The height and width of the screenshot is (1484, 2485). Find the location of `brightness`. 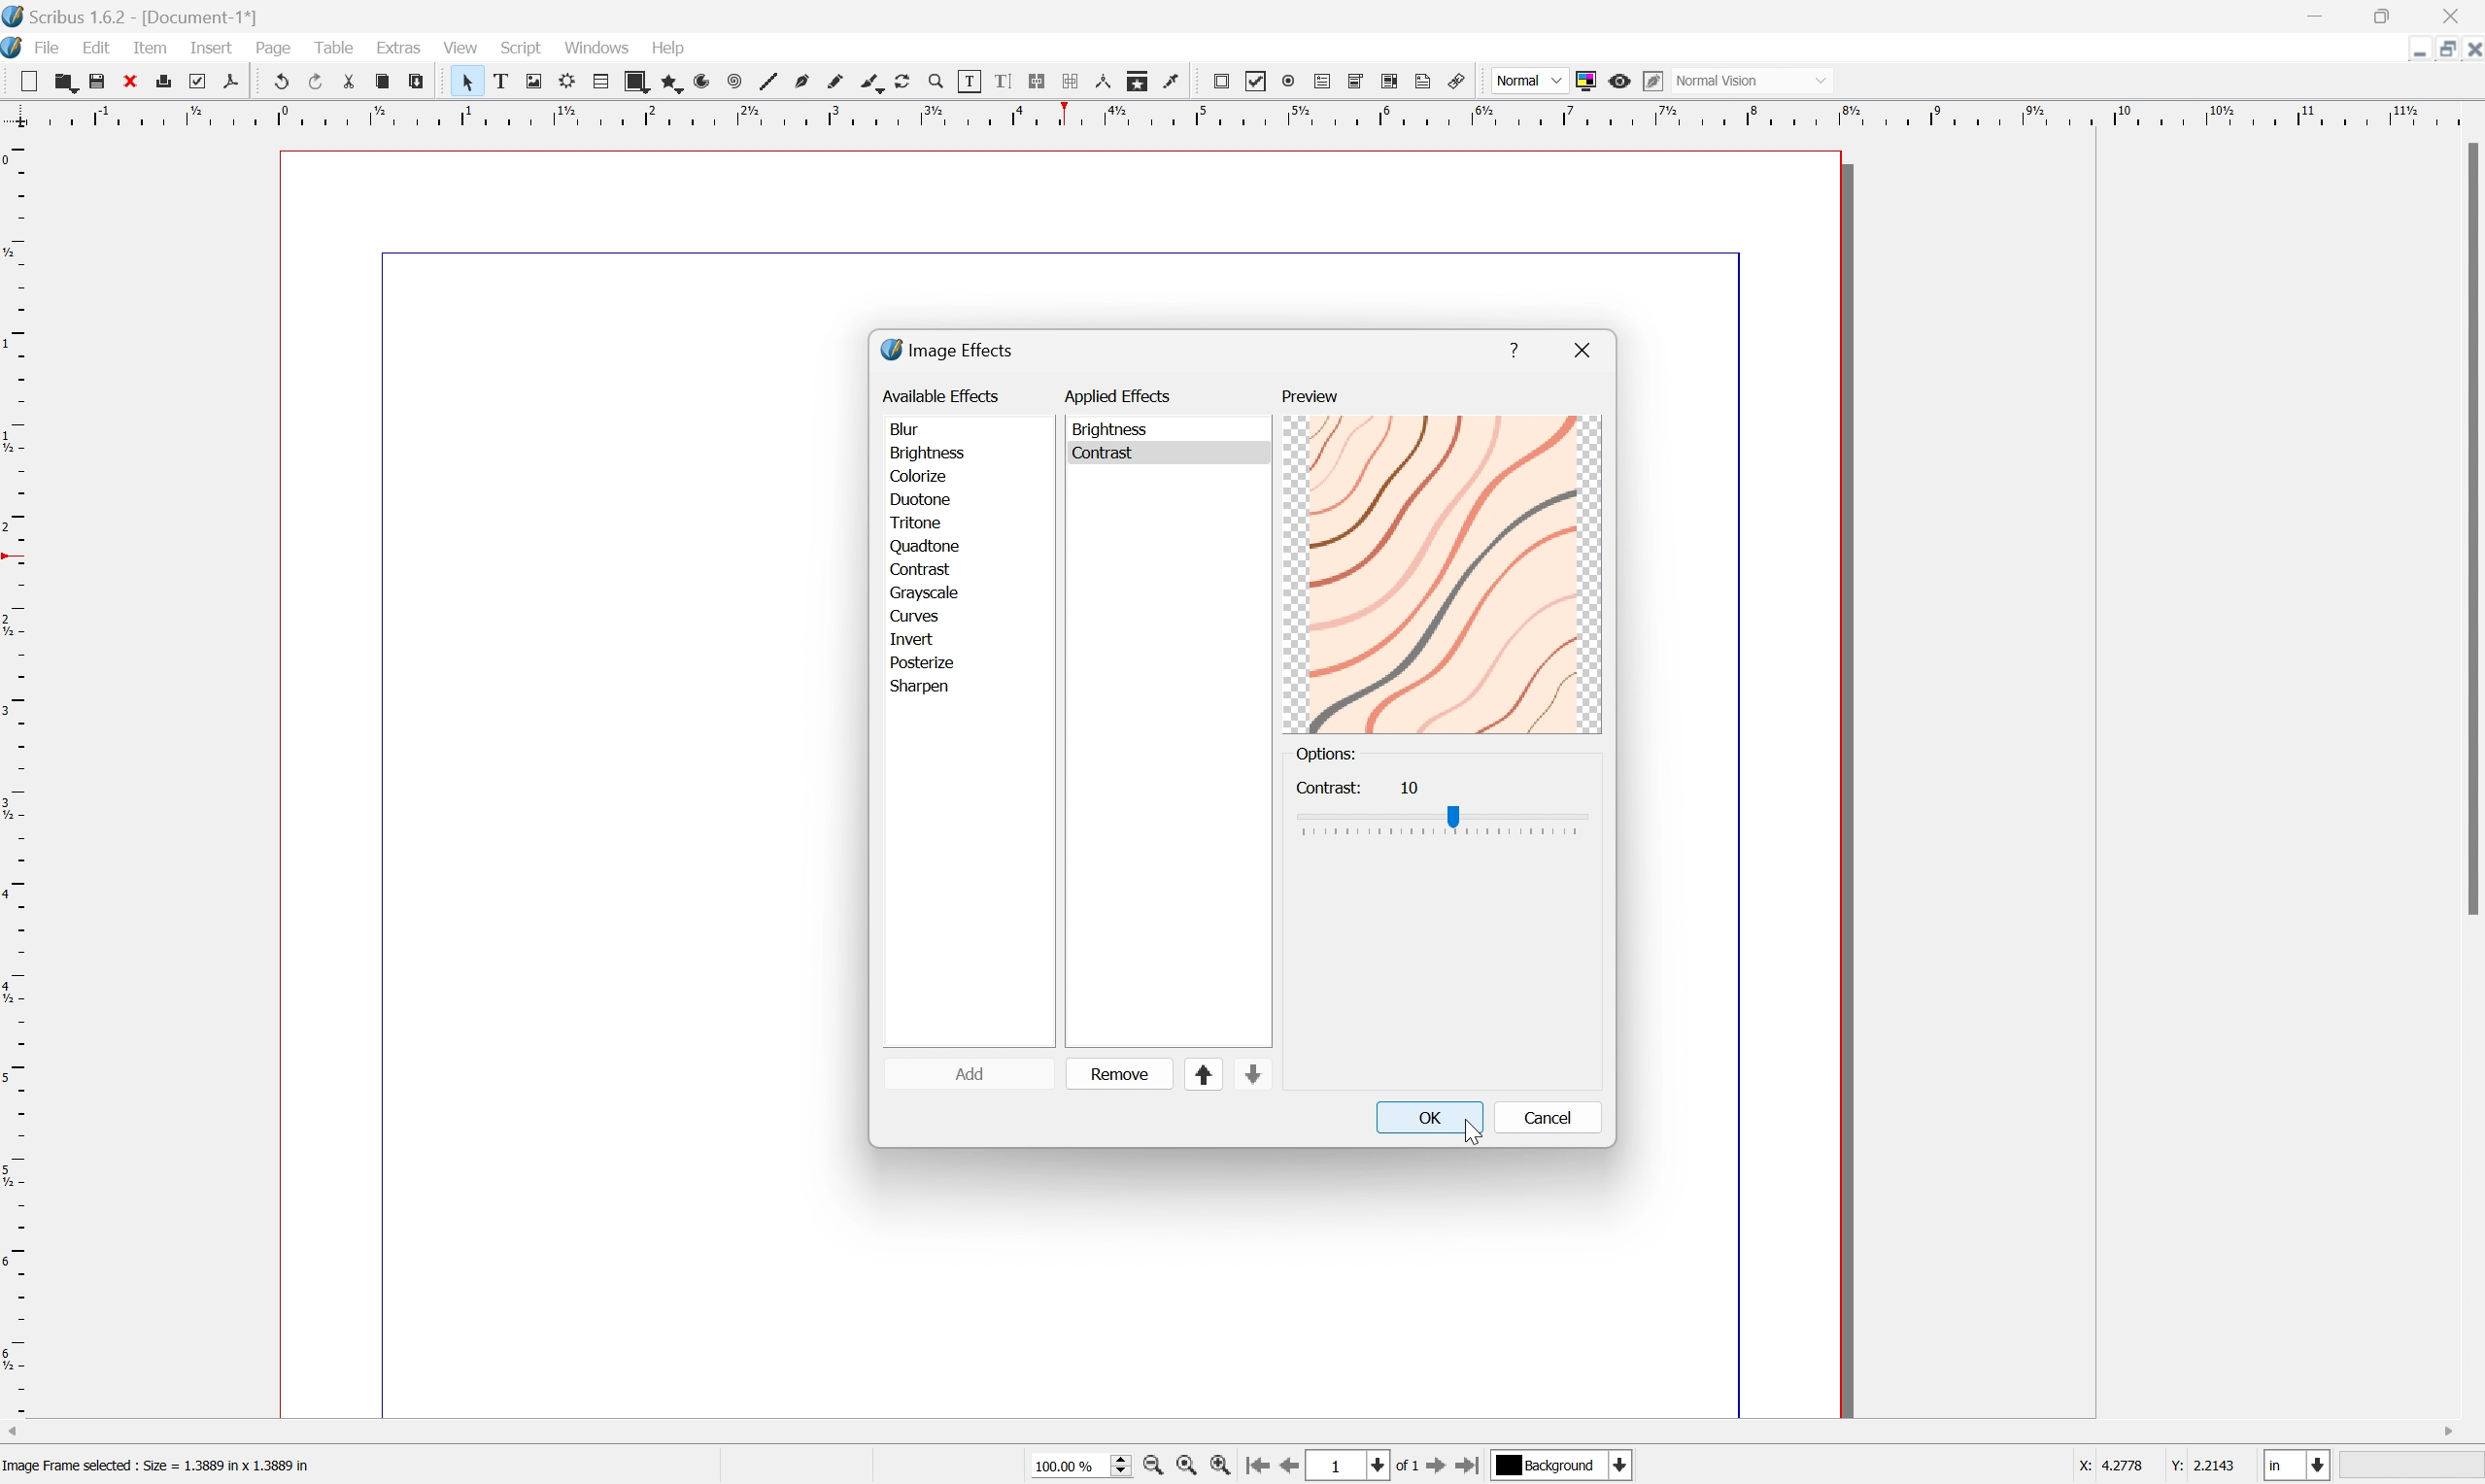

brightness is located at coordinates (929, 452).